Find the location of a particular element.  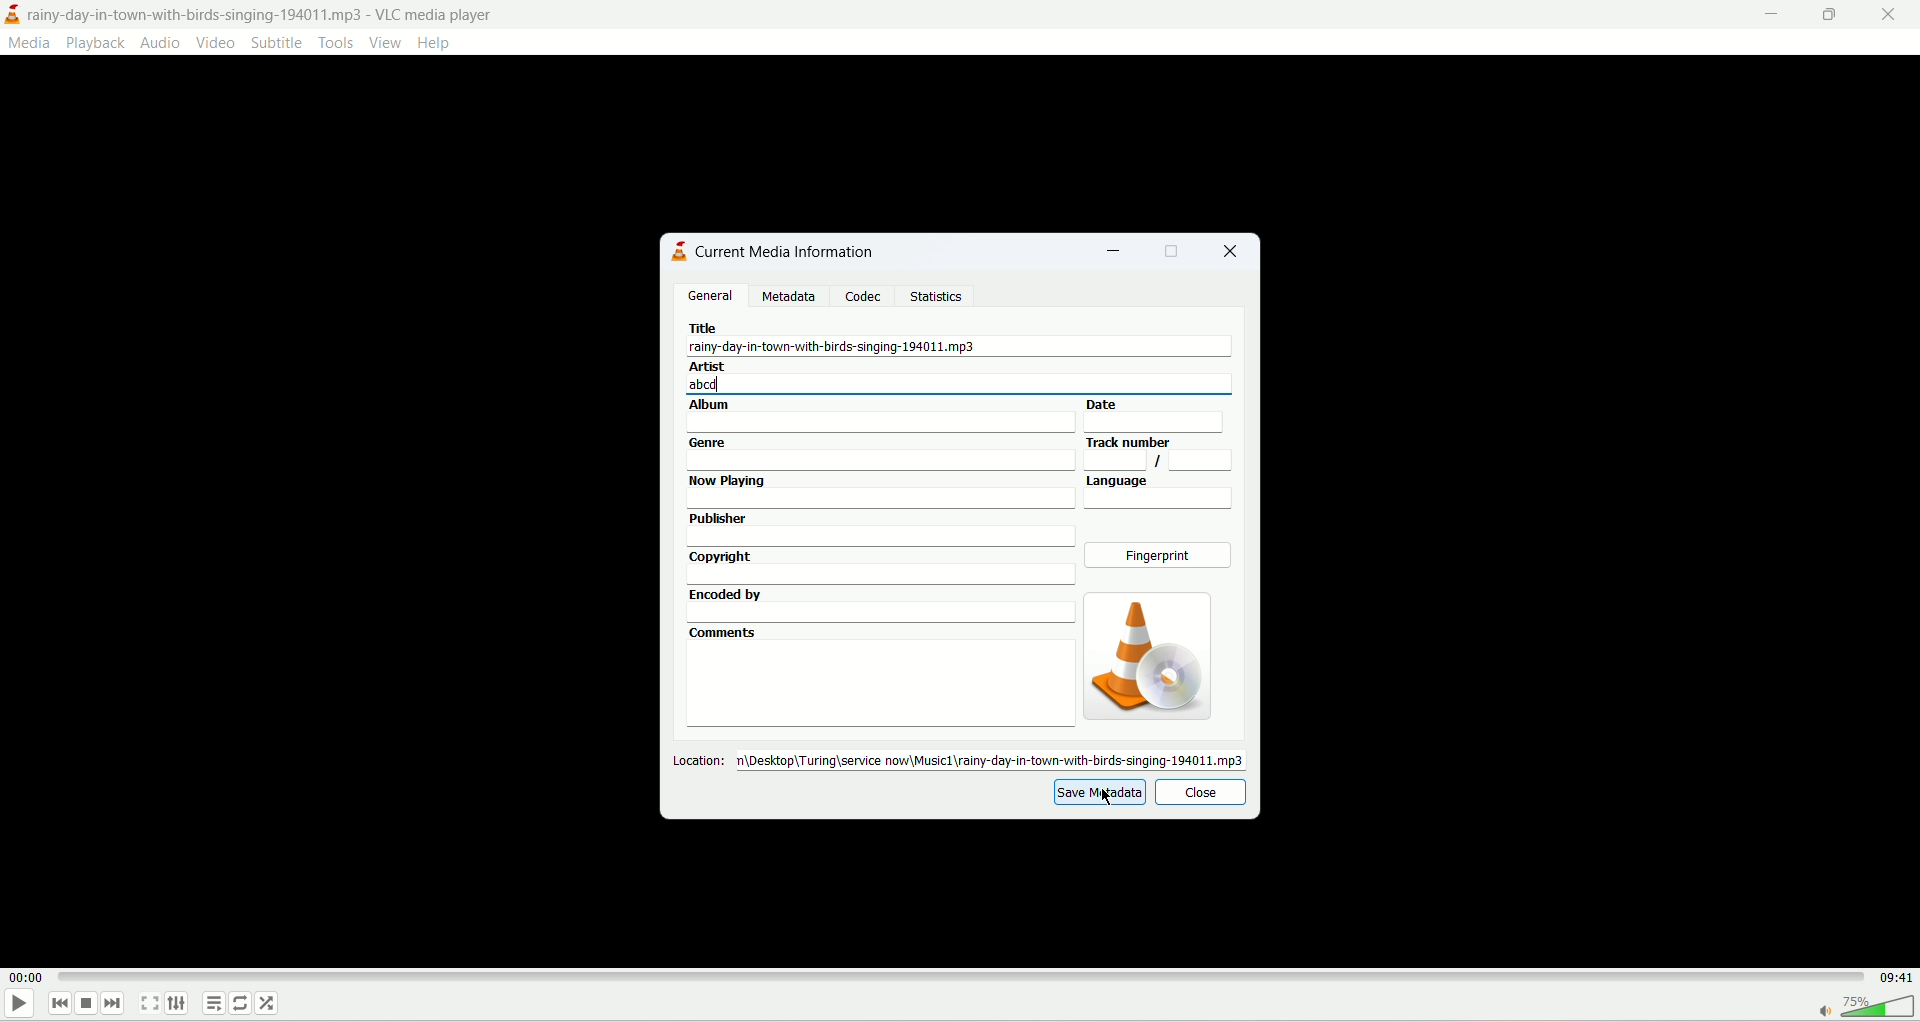

media is located at coordinates (33, 44).